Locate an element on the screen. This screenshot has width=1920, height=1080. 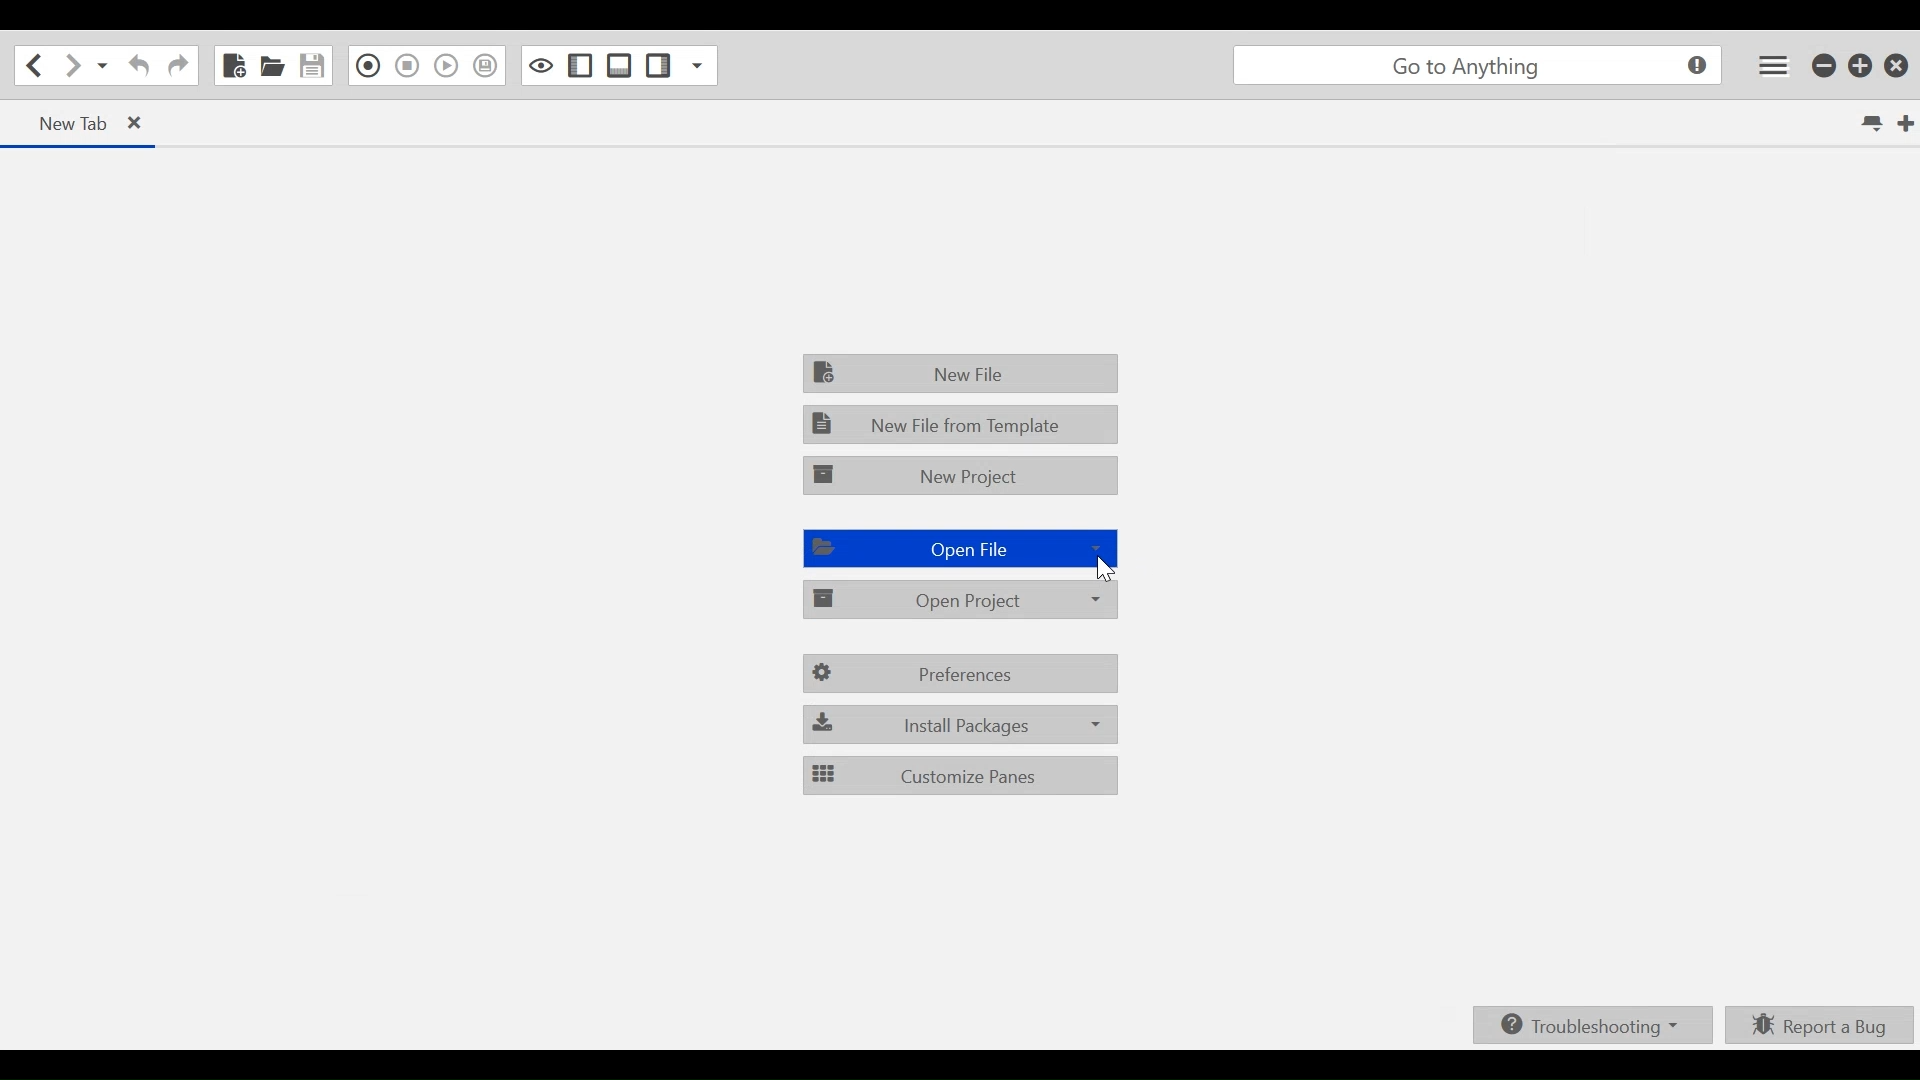
Install Packages is located at coordinates (961, 725).